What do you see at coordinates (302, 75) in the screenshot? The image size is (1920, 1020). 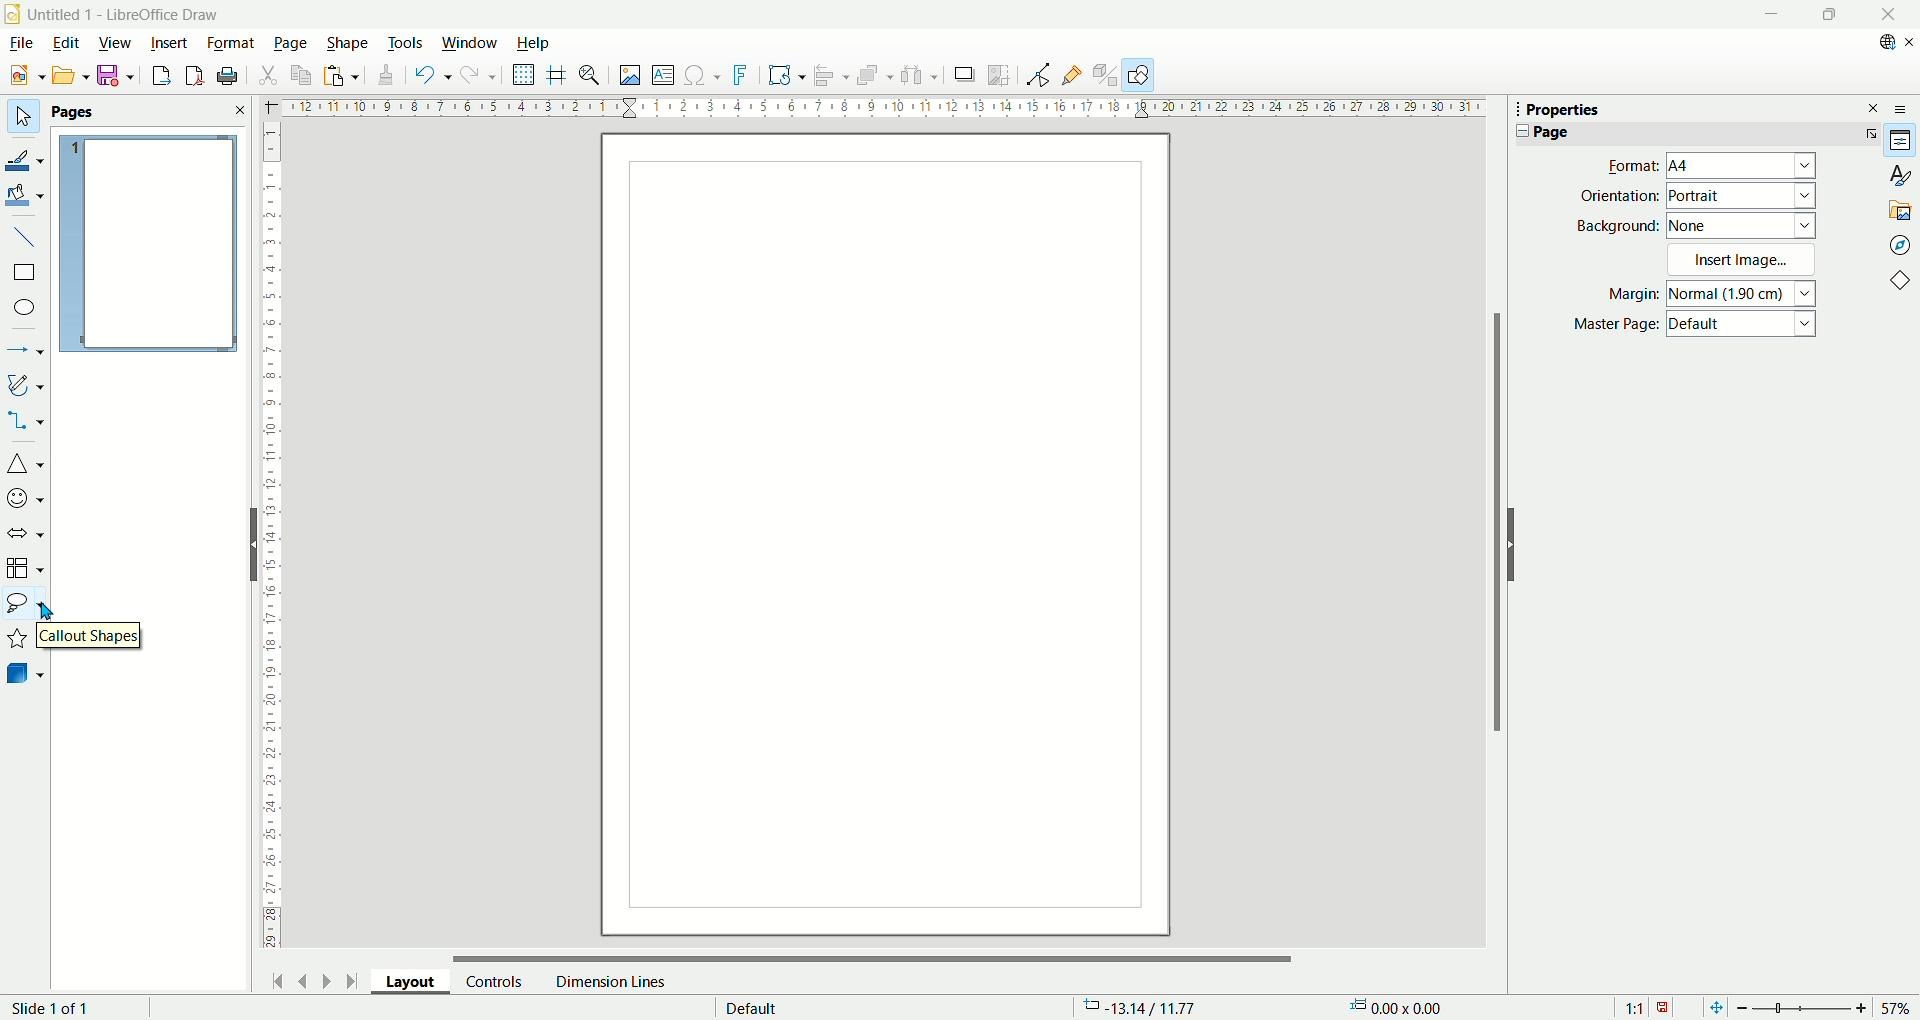 I see `copy` at bounding box center [302, 75].